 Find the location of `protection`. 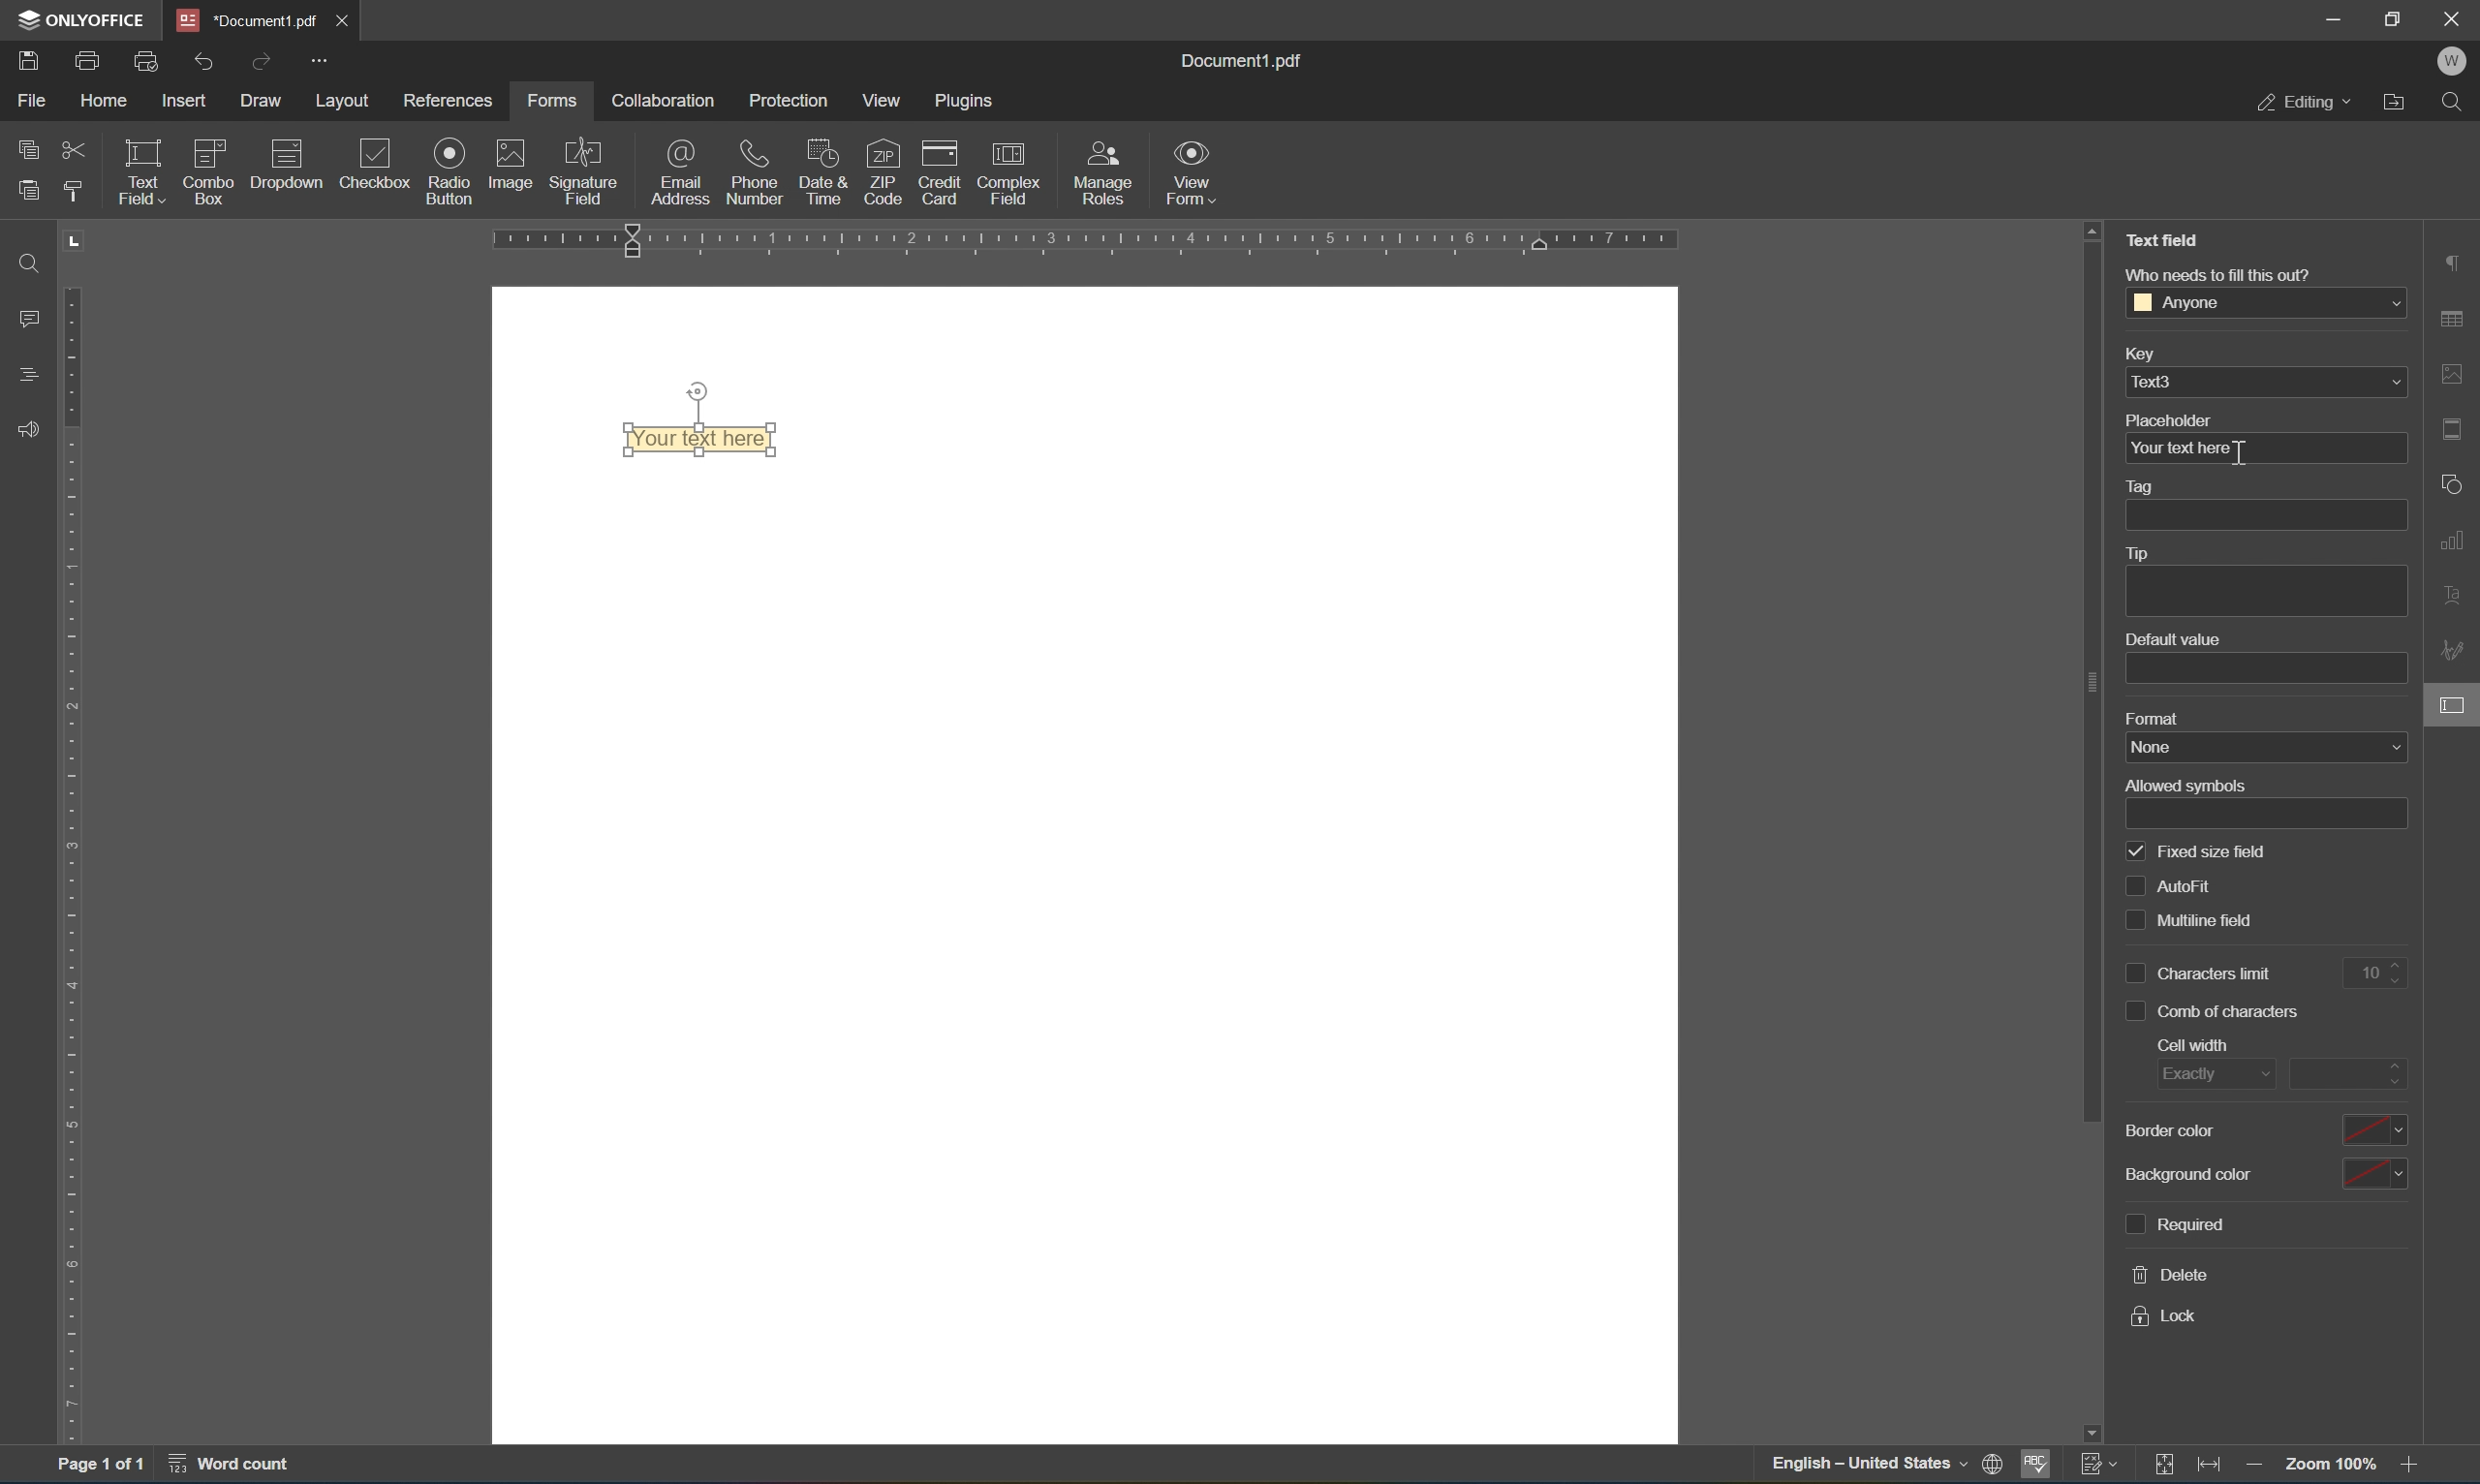

protection is located at coordinates (795, 100).